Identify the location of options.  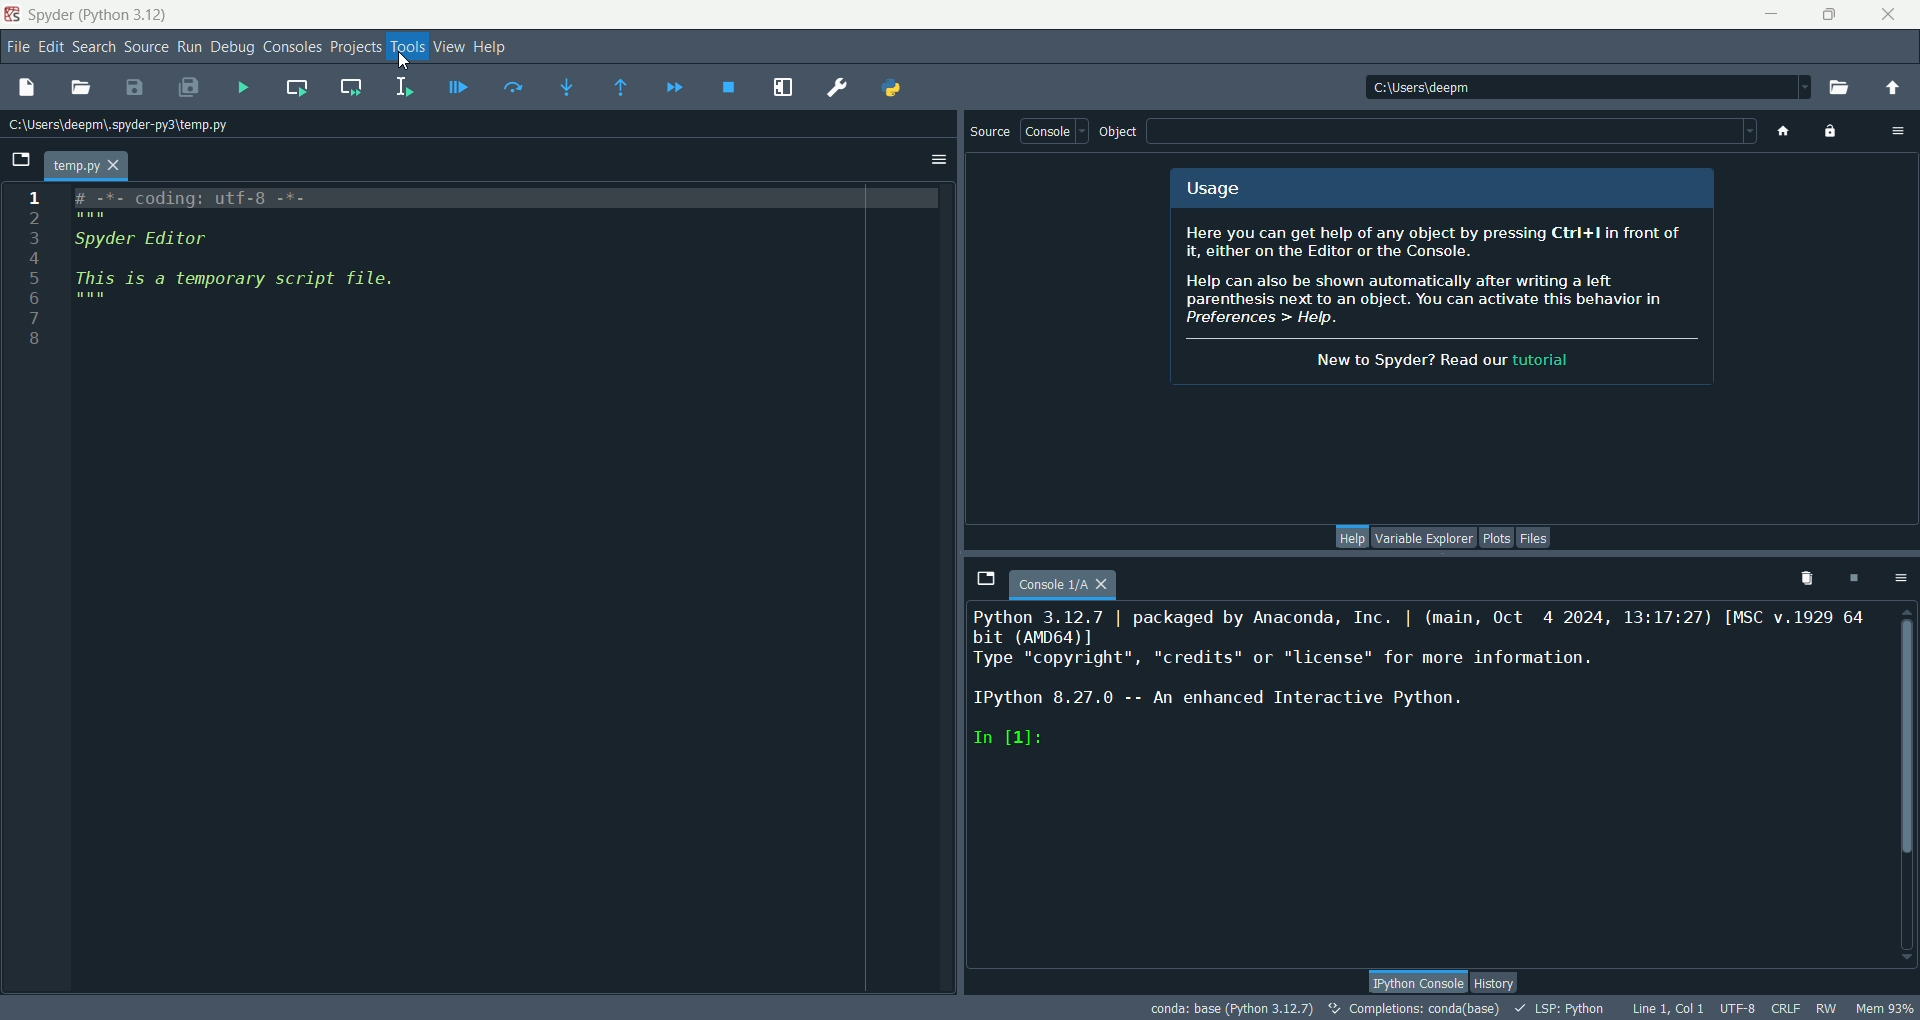
(1899, 128).